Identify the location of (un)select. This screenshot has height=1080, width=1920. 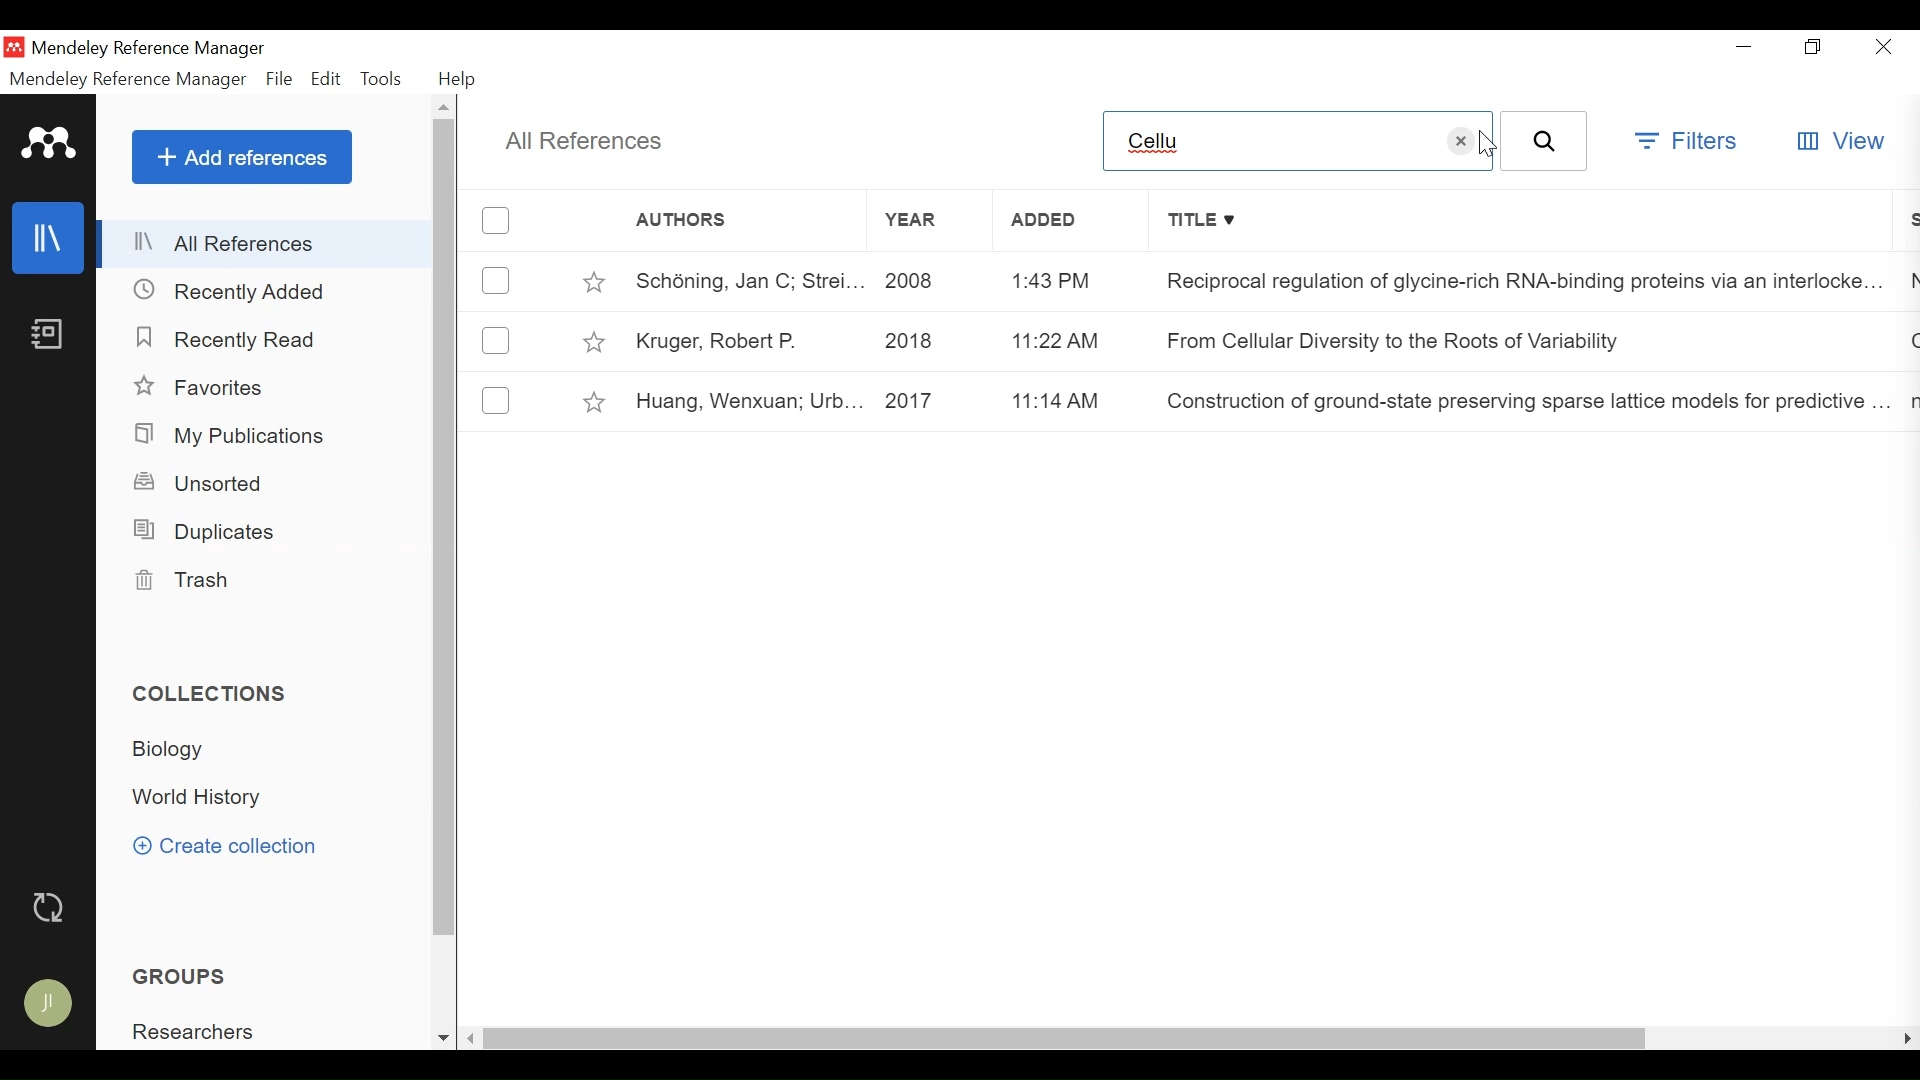
(495, 397).